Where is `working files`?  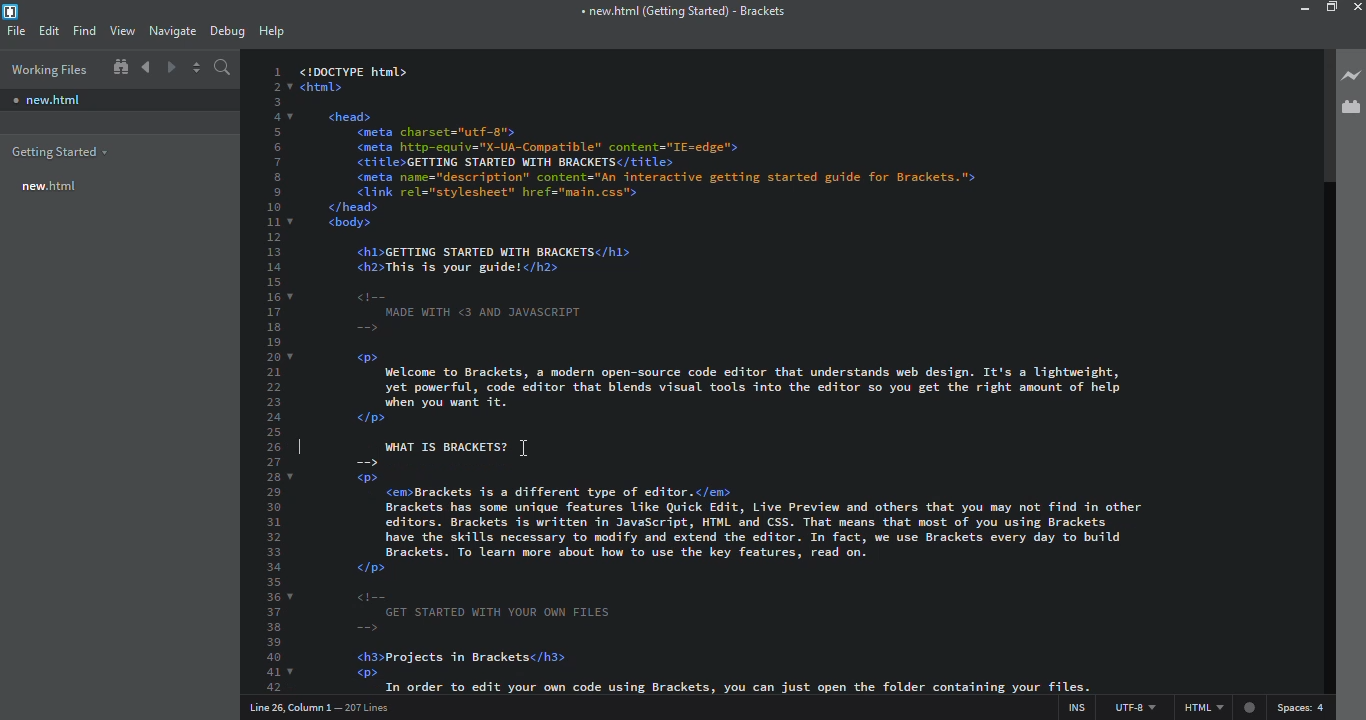
working files is located at coordinates (48, 70).